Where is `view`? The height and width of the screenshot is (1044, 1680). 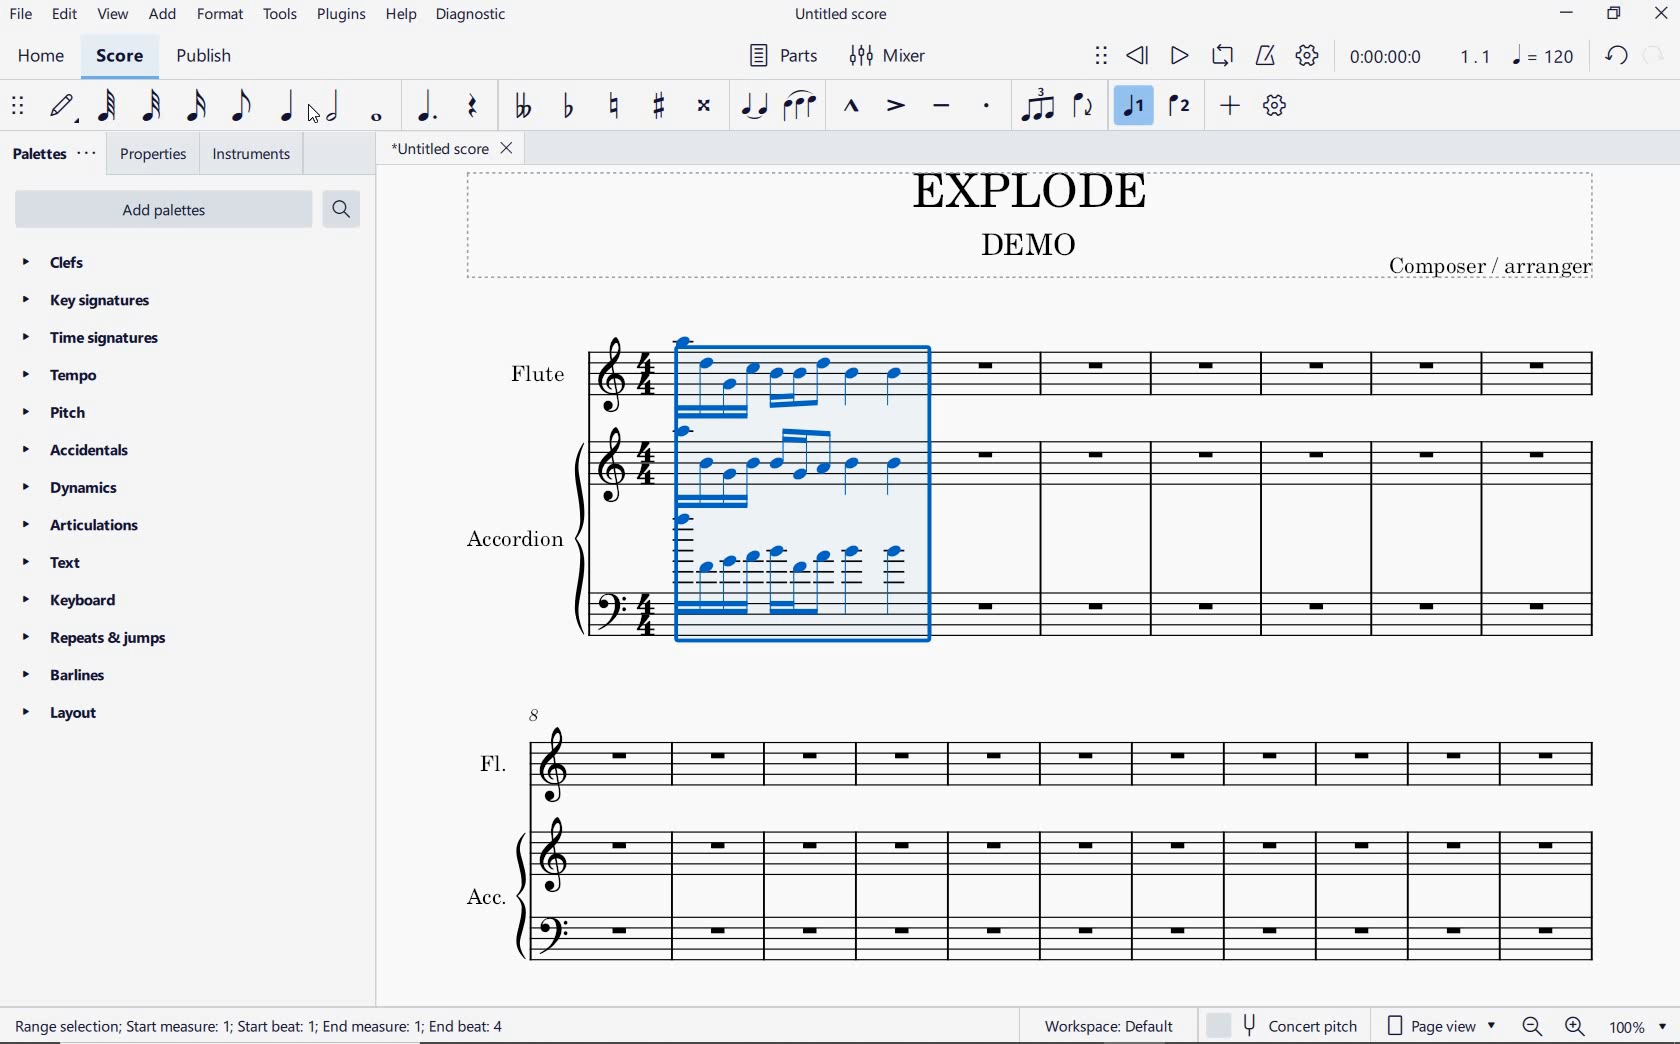 view is located at coordinates (109, 13).